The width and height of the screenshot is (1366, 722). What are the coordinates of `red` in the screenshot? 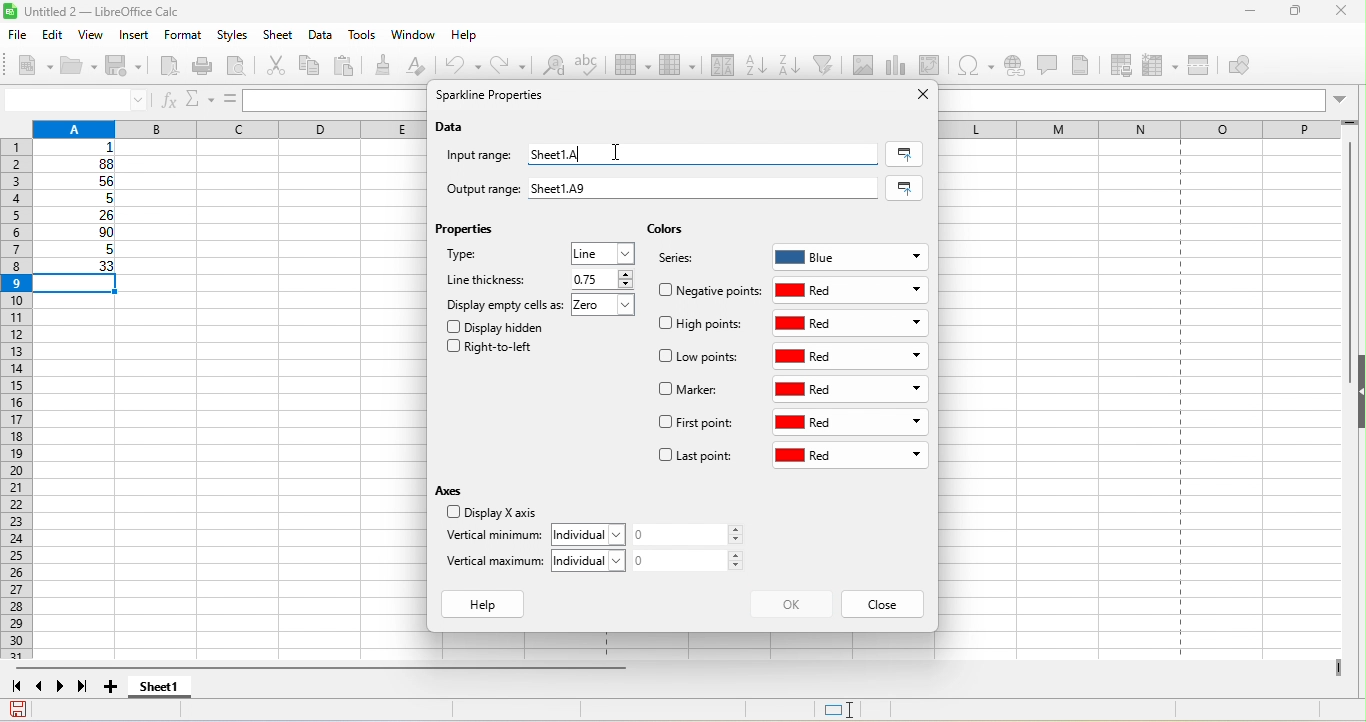 It's located at (851, 323).